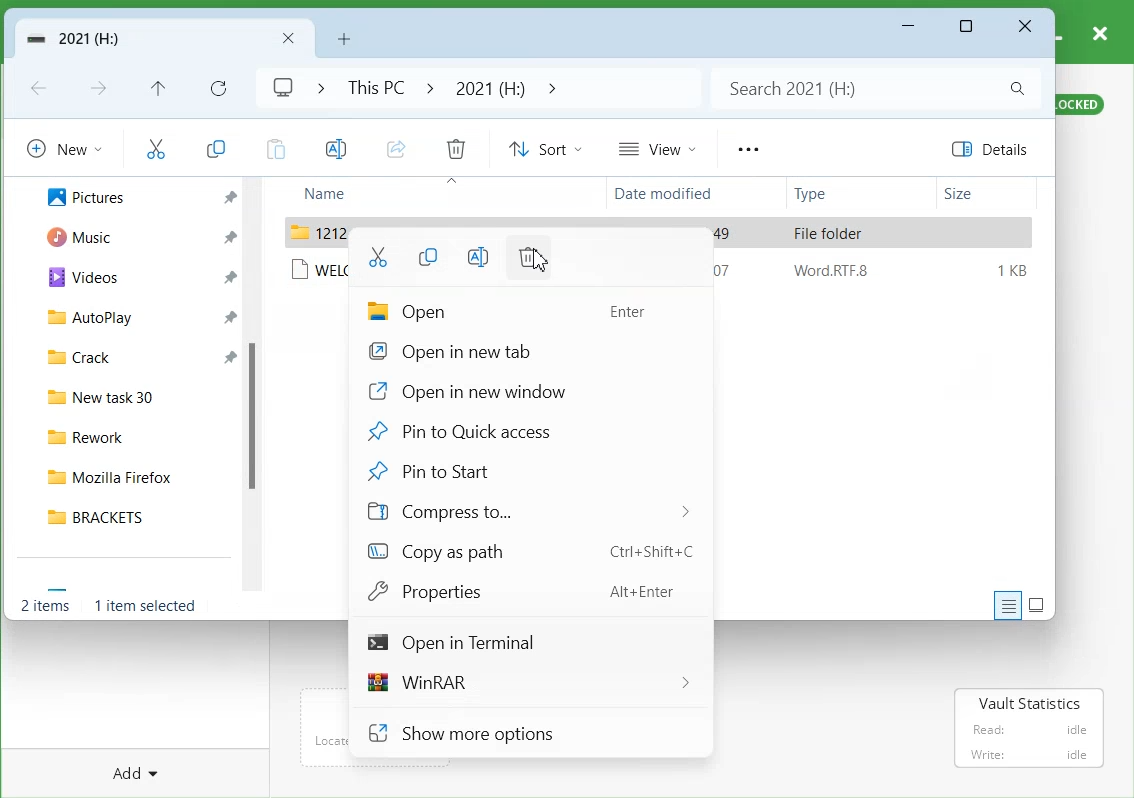  What do you see at coordinates (524, 431) in the screenshot?
I see `Pin to Quick access` at bounding box center [524, 431].